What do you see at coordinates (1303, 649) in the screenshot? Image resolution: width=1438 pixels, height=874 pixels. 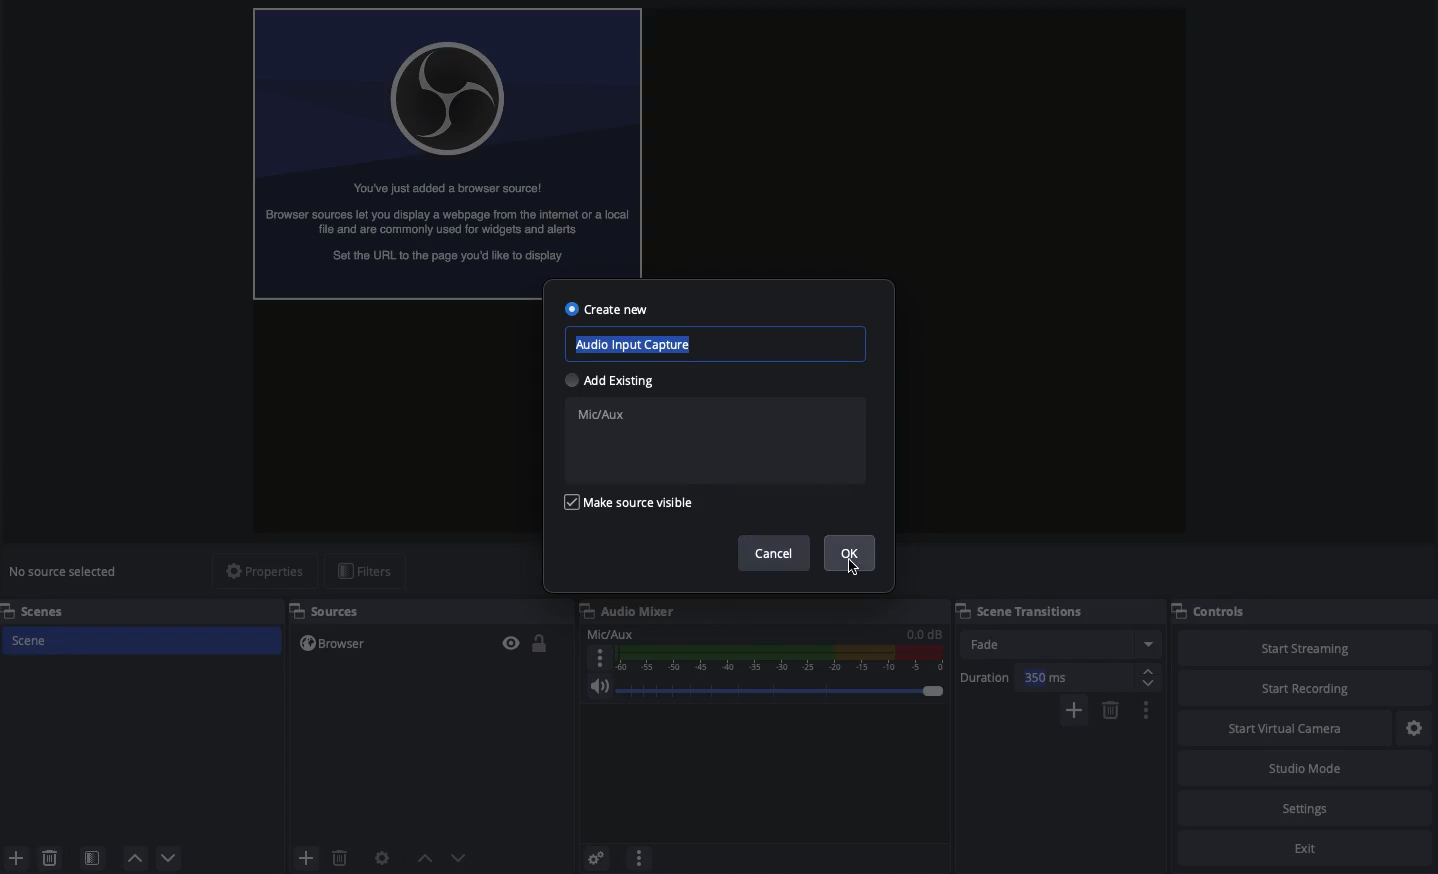 I see `Start streaming` at bounding box center [1303, 649].